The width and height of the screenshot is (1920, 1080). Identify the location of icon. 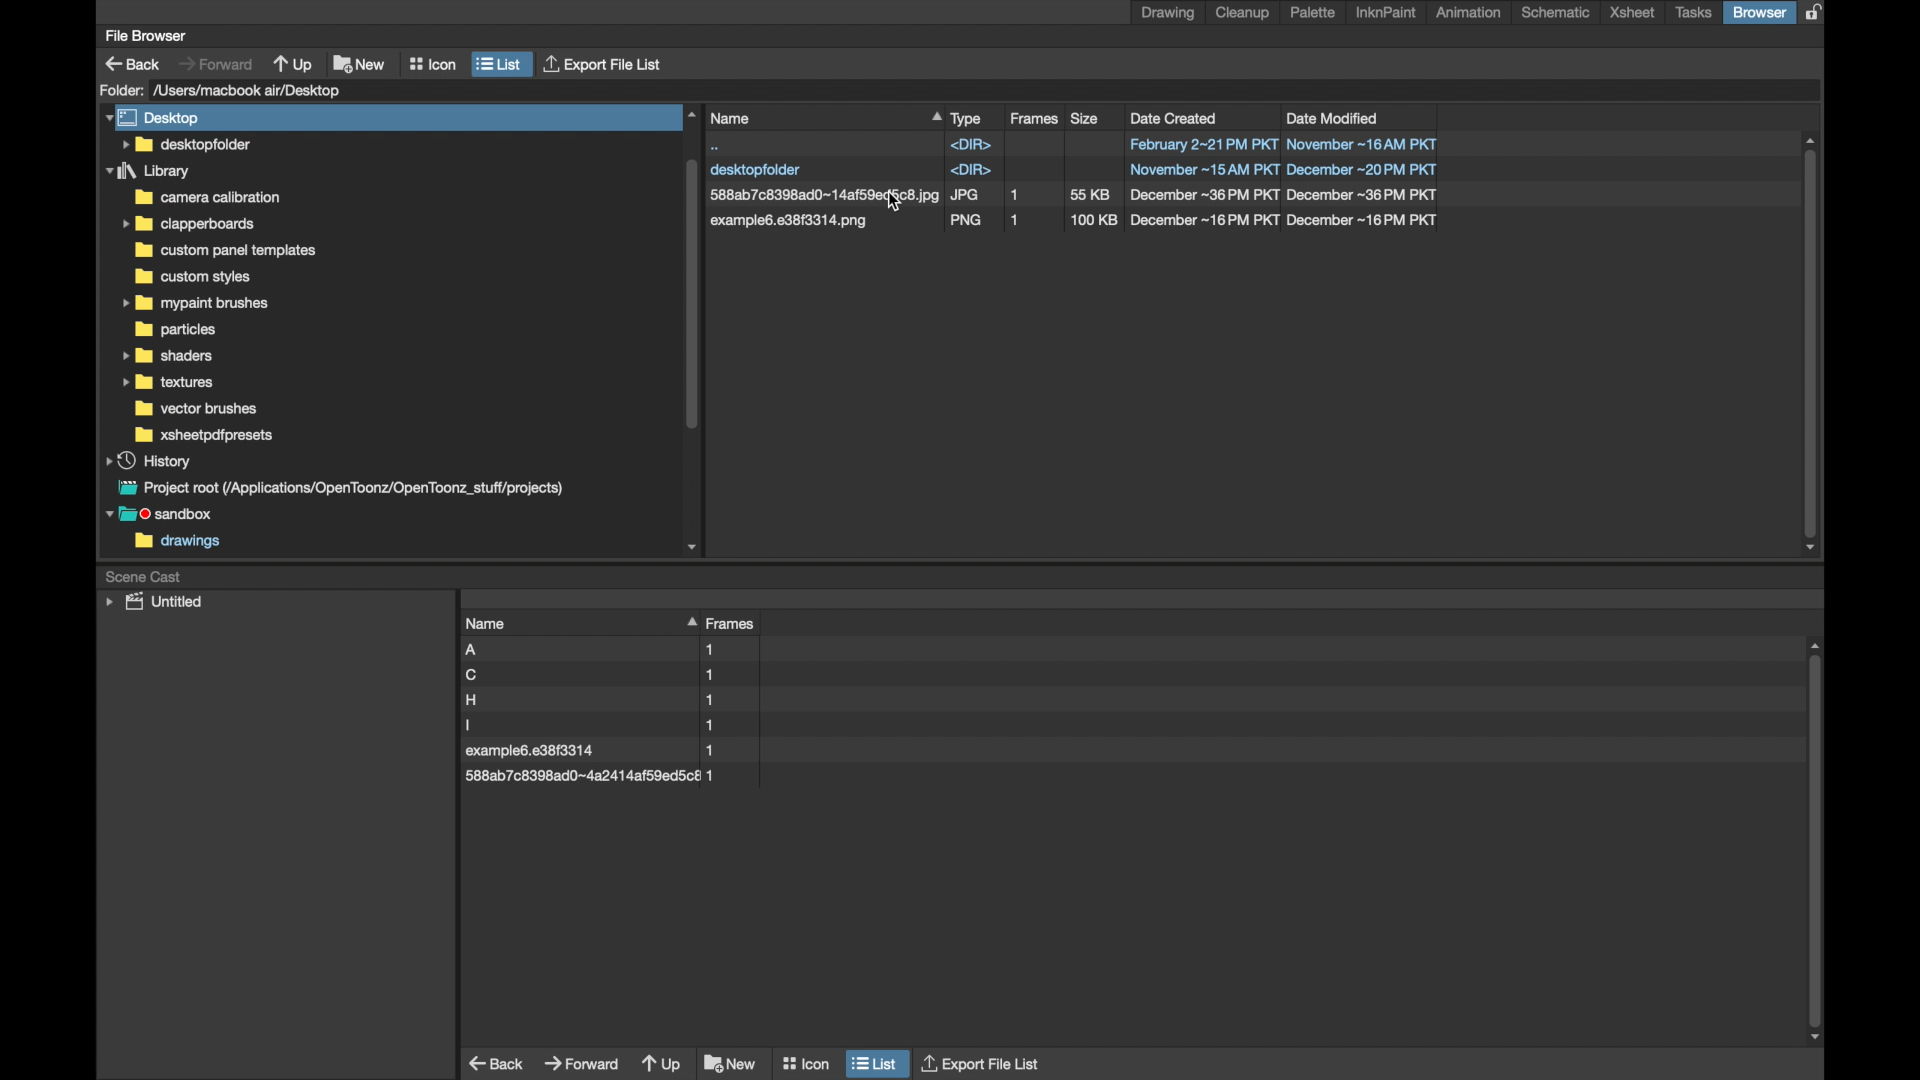
(805, 1059).